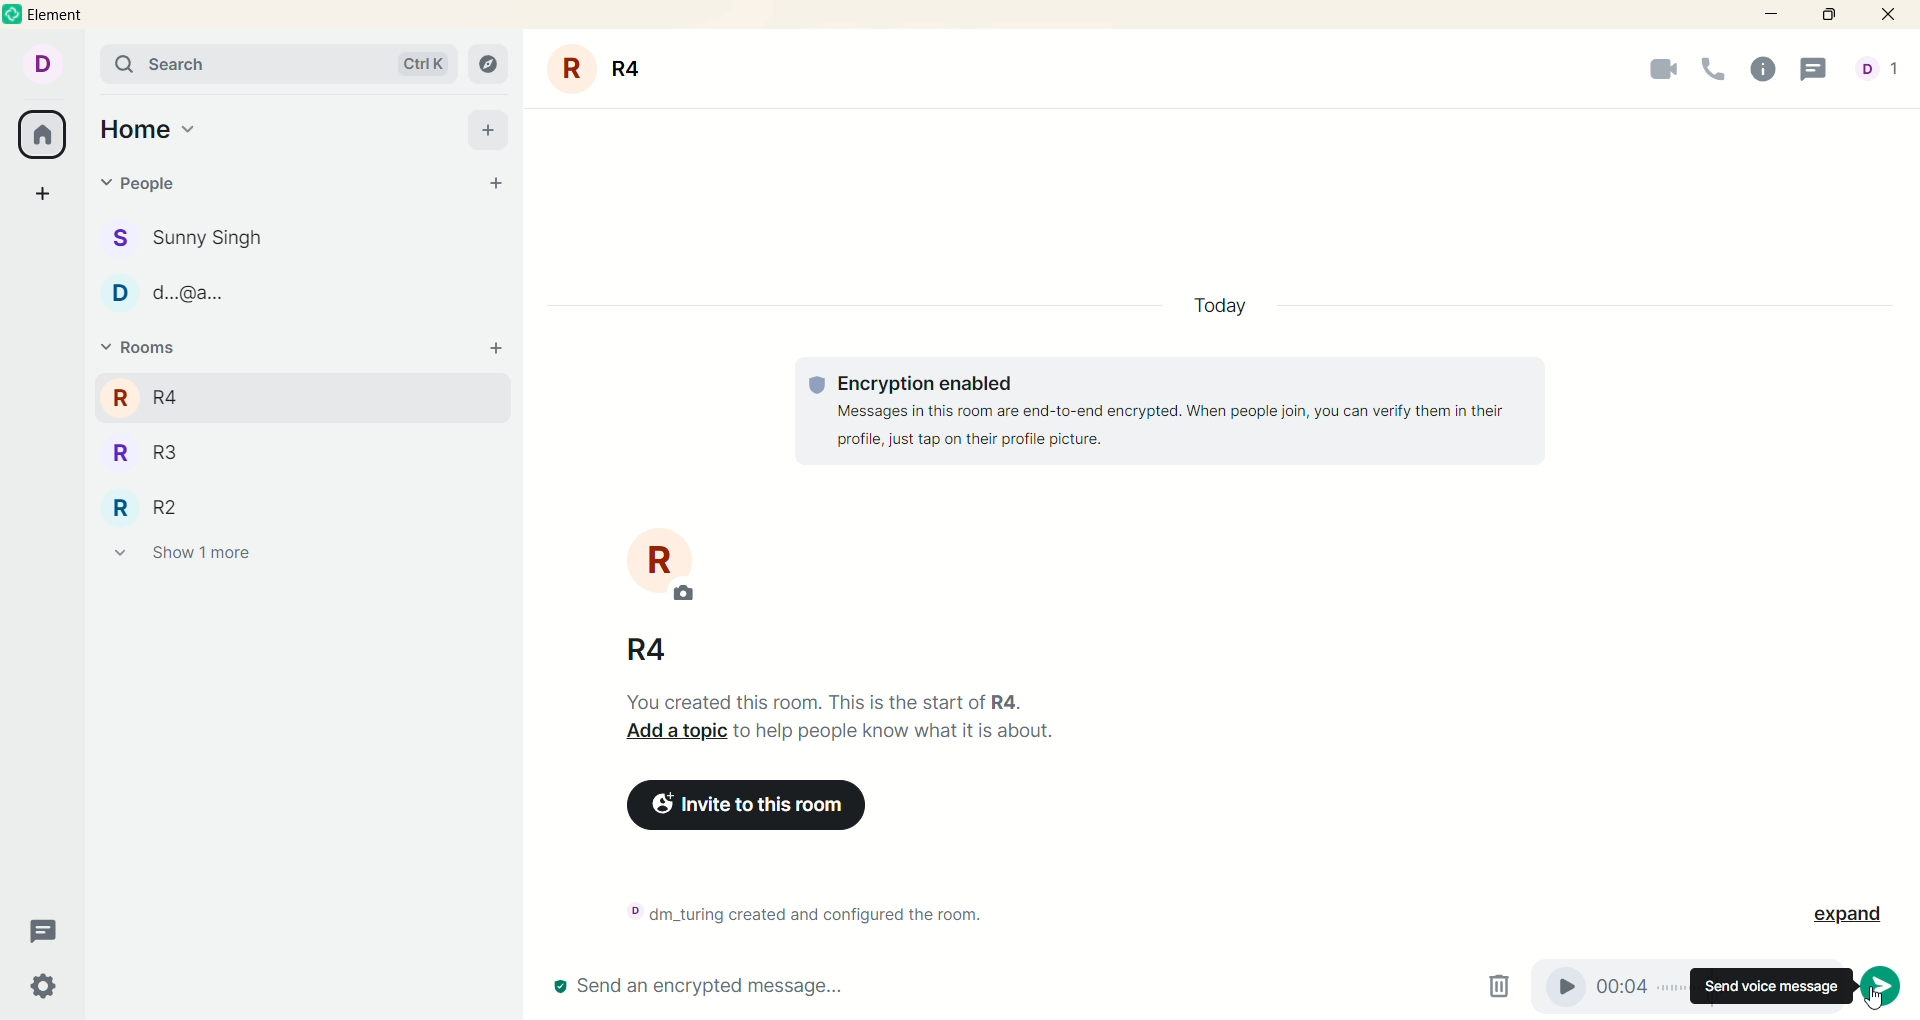  Describe the element at coordinates (137, 348) in the screenshot. I see `rooms` at that location.